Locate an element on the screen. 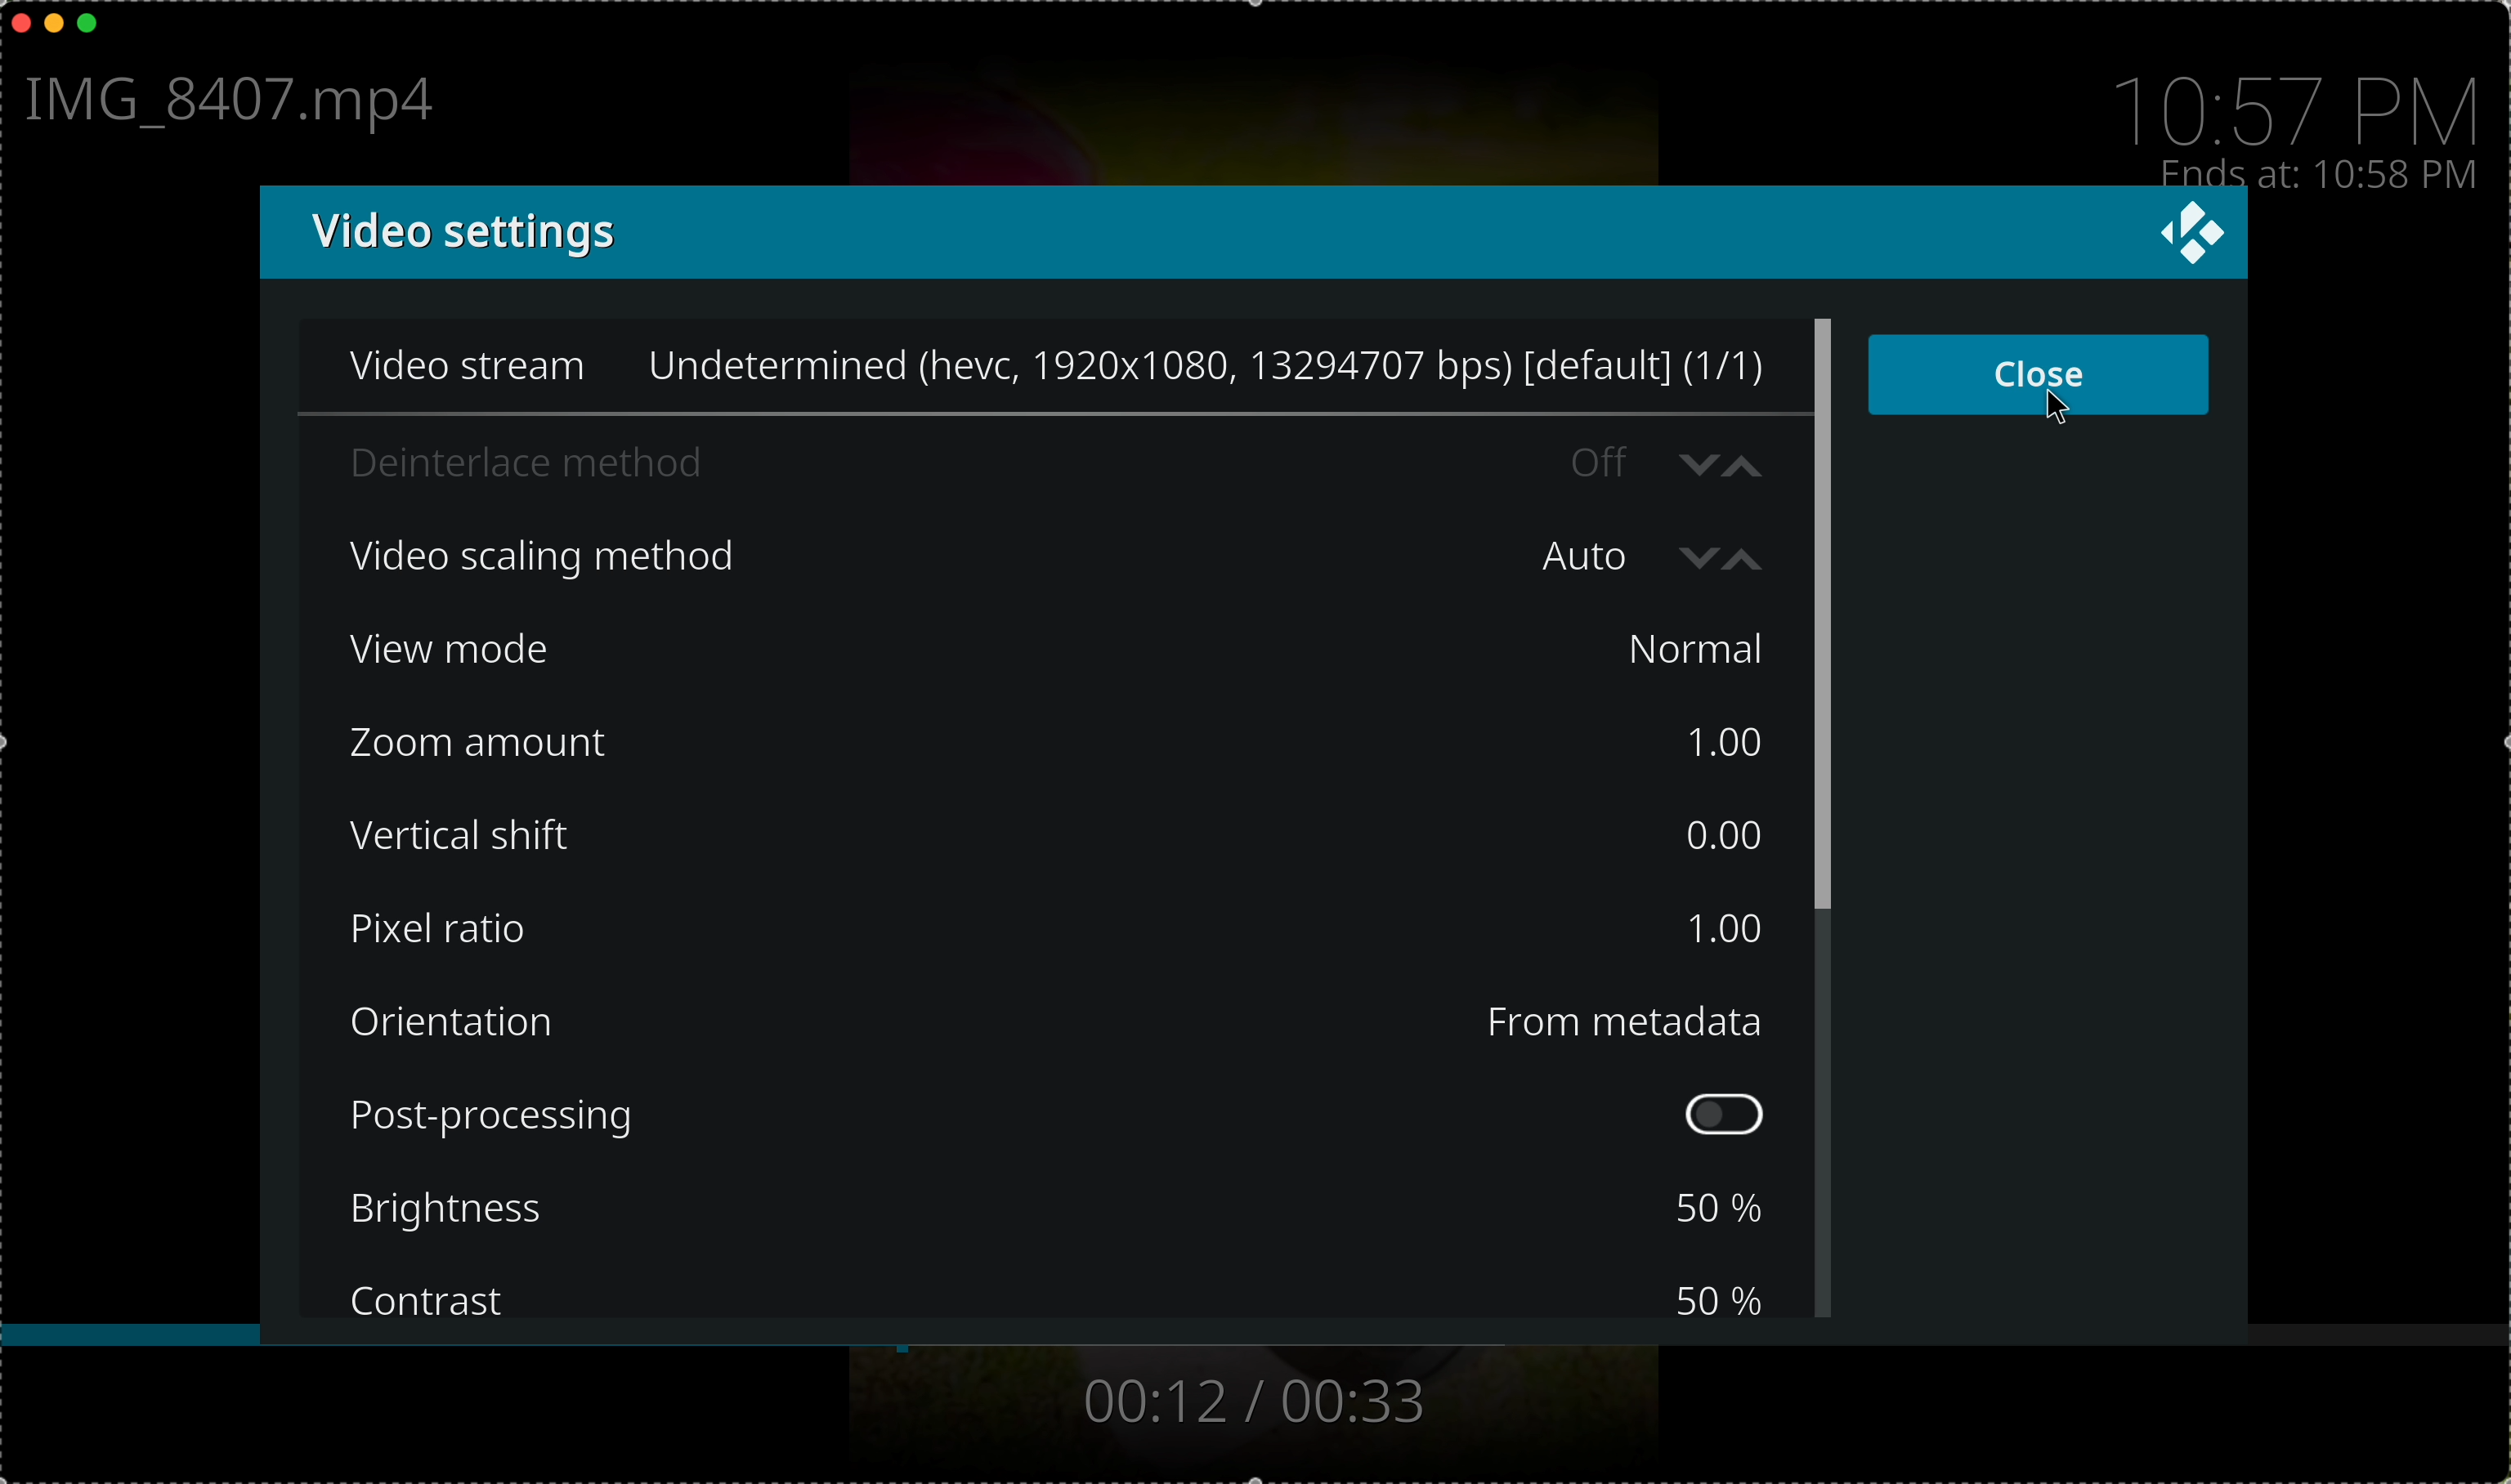  vertical shift 0.00 is located at coordinates (1058, 830).